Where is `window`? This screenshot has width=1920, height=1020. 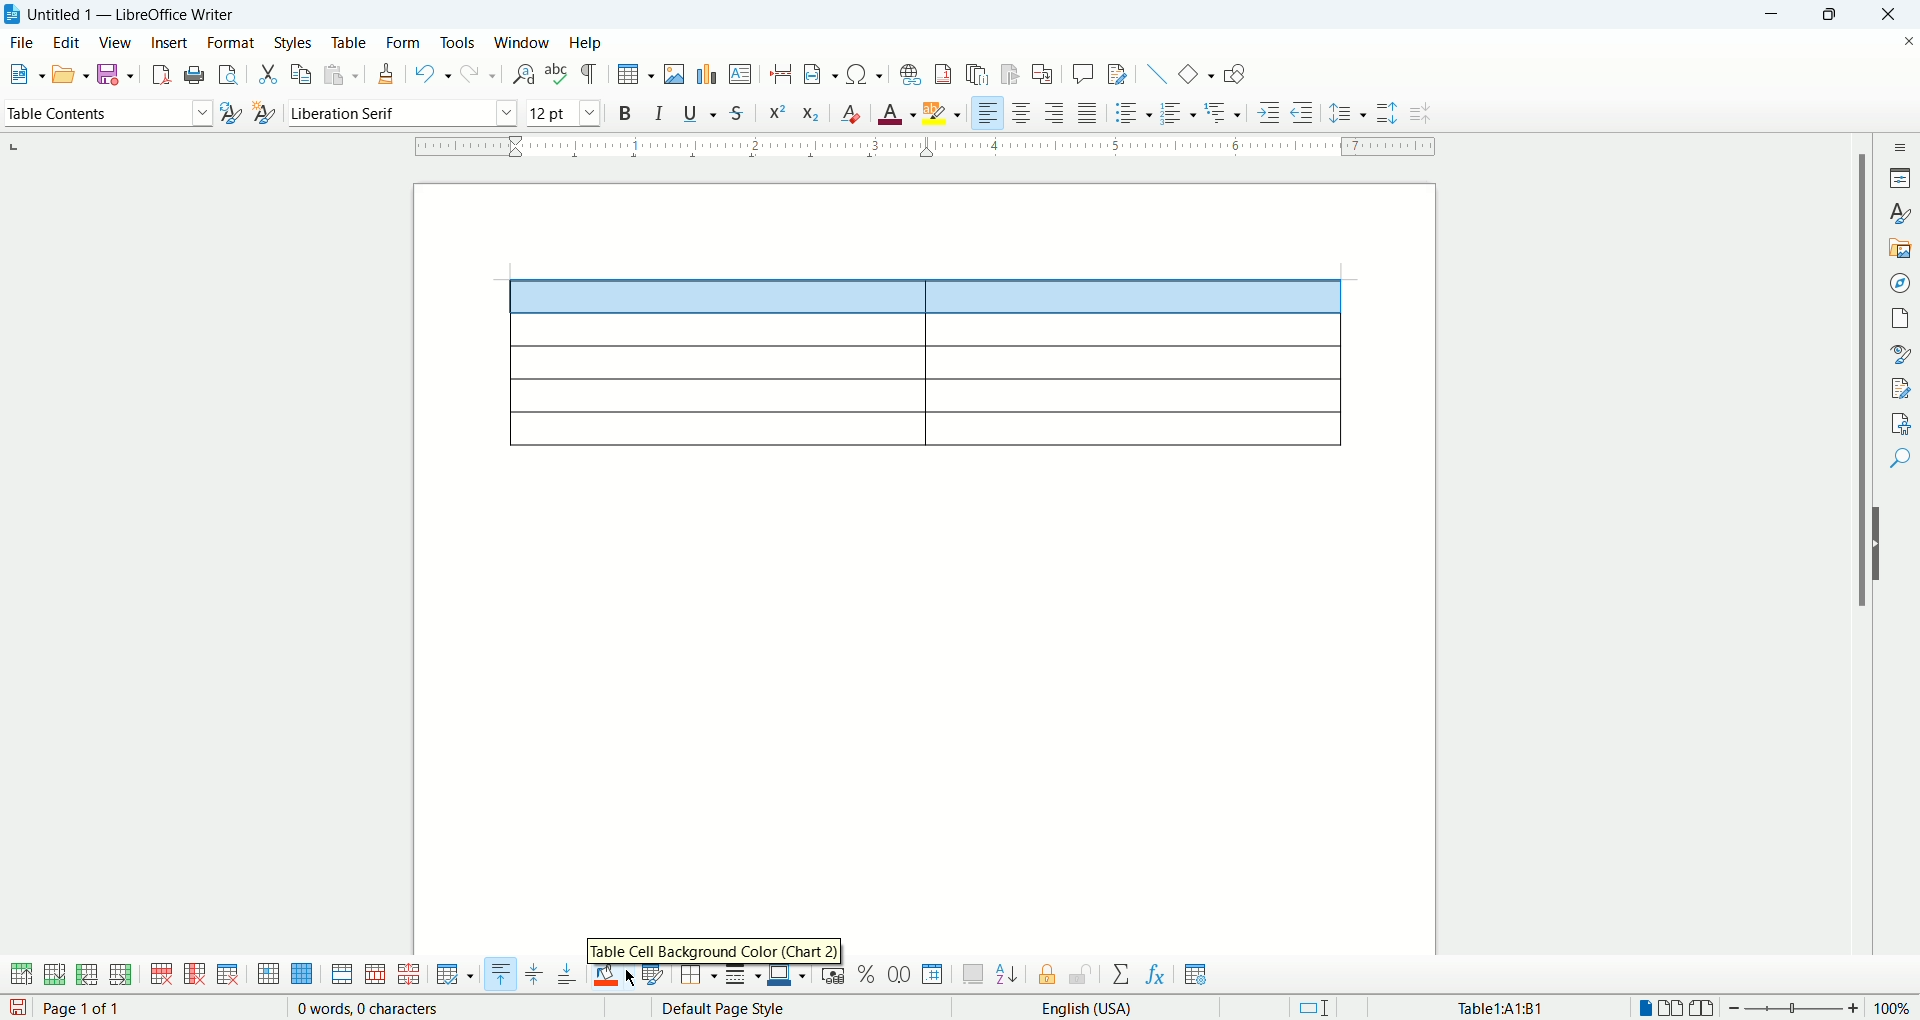
window is located at coordinates (525, 42).